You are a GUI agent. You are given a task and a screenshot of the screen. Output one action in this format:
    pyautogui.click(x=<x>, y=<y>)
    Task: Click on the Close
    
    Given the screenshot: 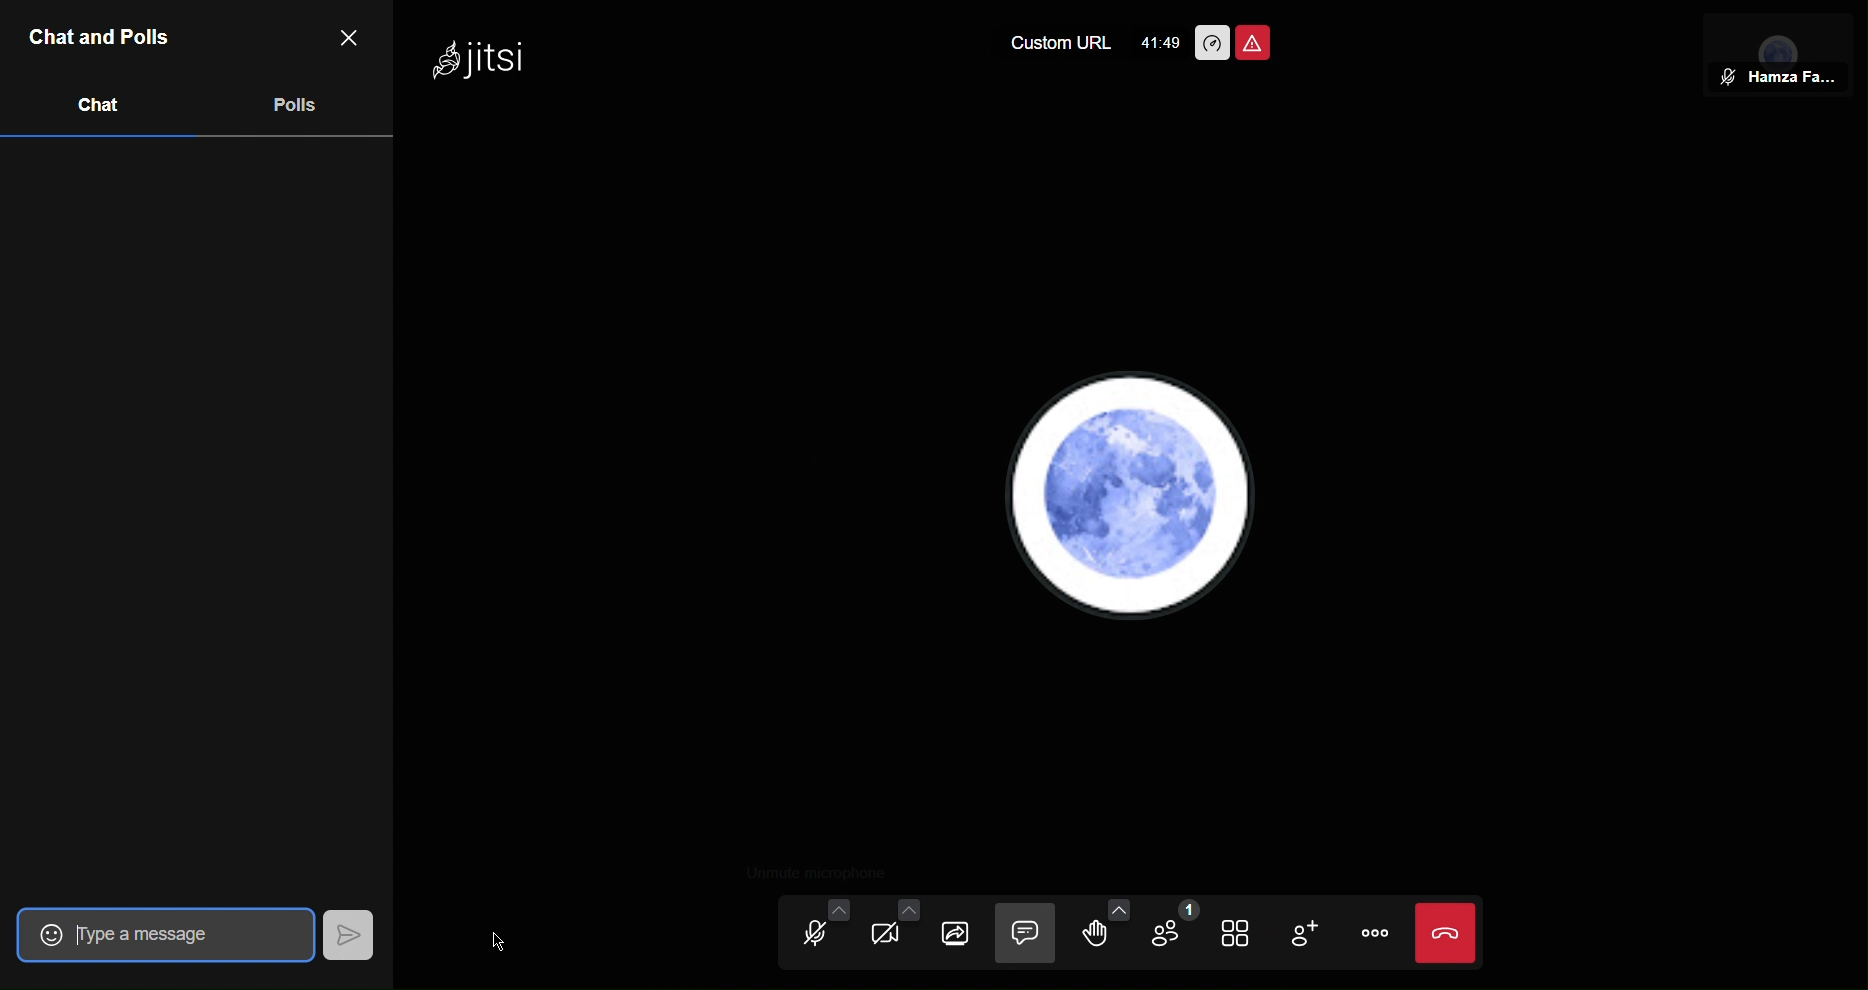 What is the action you would take?
    pyautogui.click(x=351, y=41)
    